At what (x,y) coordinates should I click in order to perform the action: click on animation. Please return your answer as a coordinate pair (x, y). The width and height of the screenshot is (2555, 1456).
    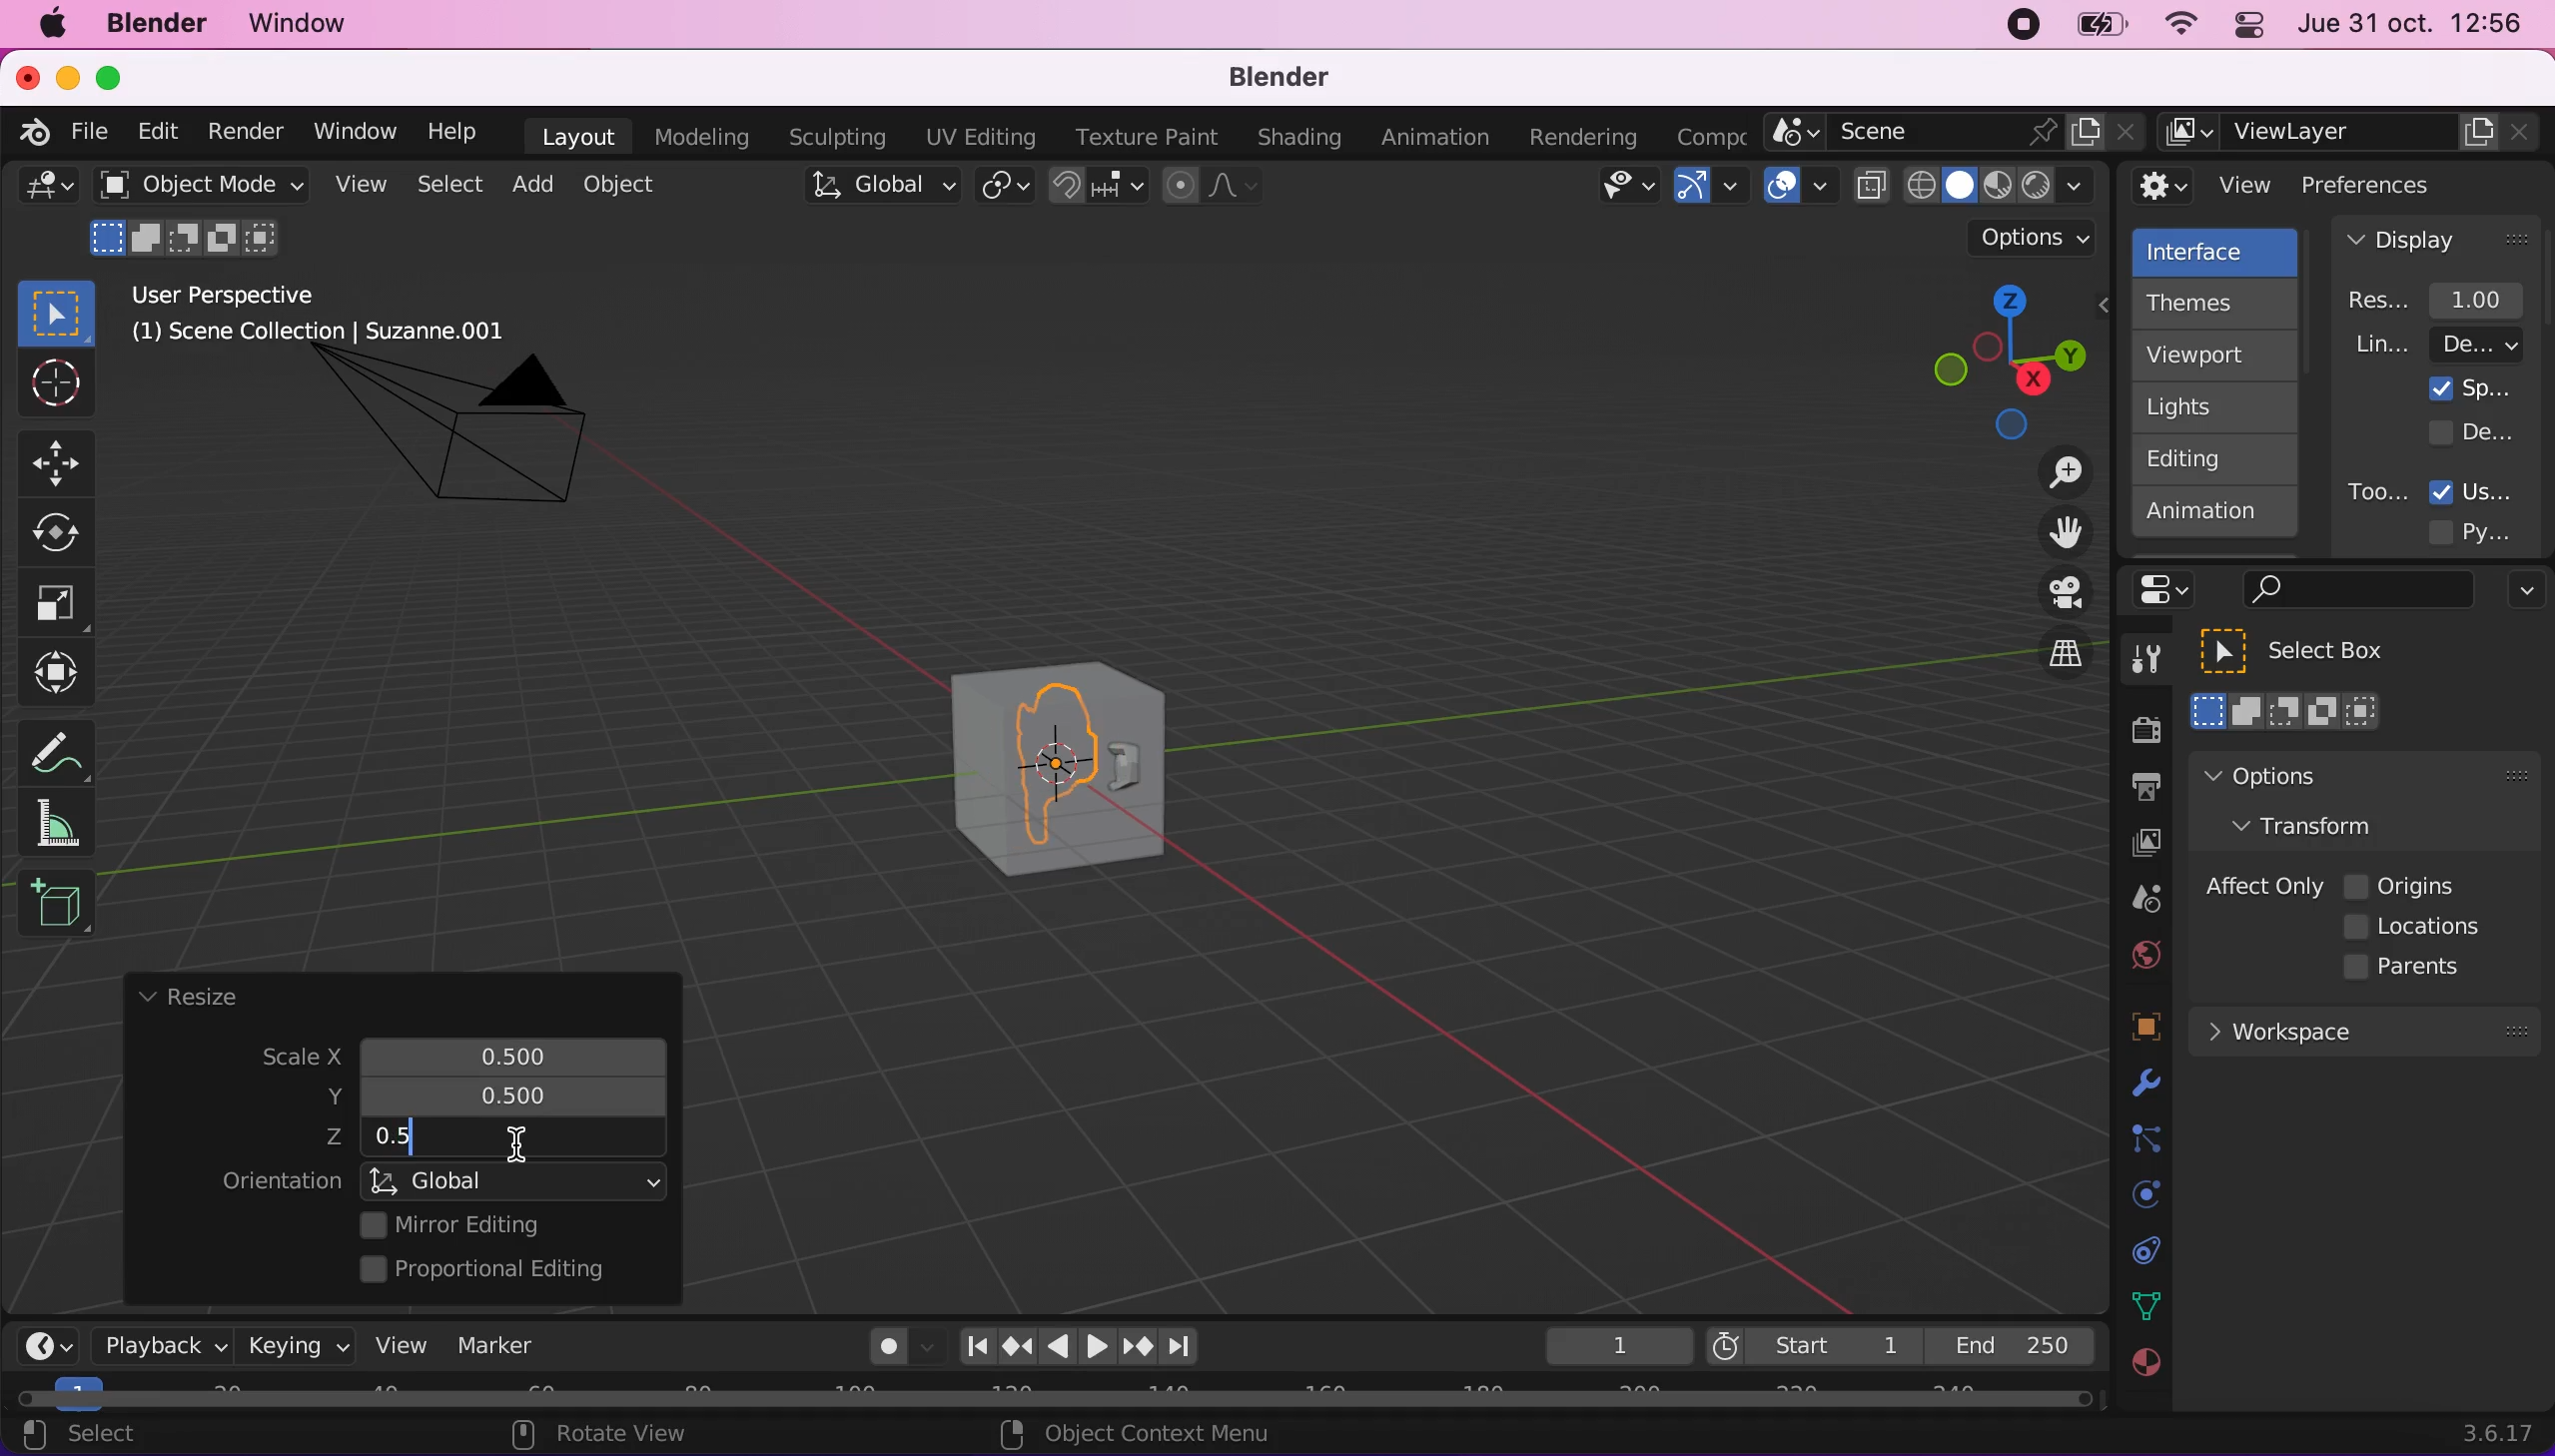
    Looking at the image, I should click on (1440, 138).